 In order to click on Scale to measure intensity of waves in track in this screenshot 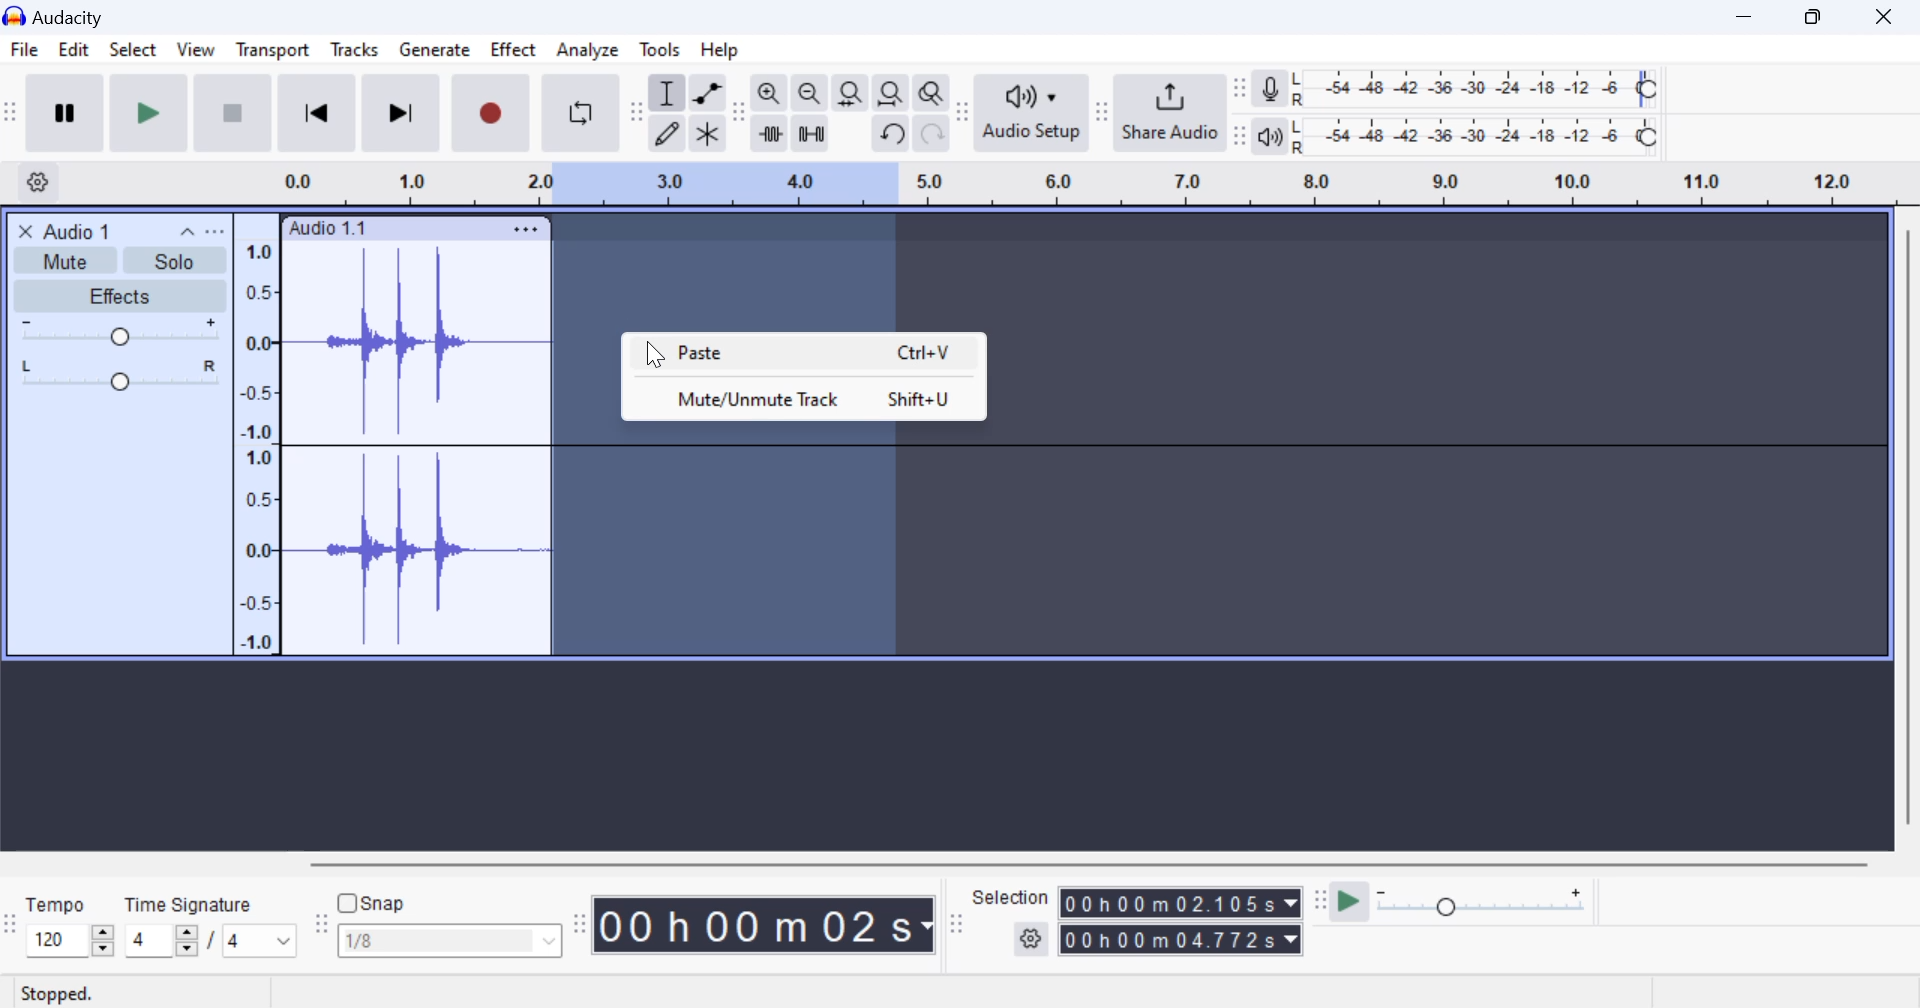, I will do `click(255, 443)`.